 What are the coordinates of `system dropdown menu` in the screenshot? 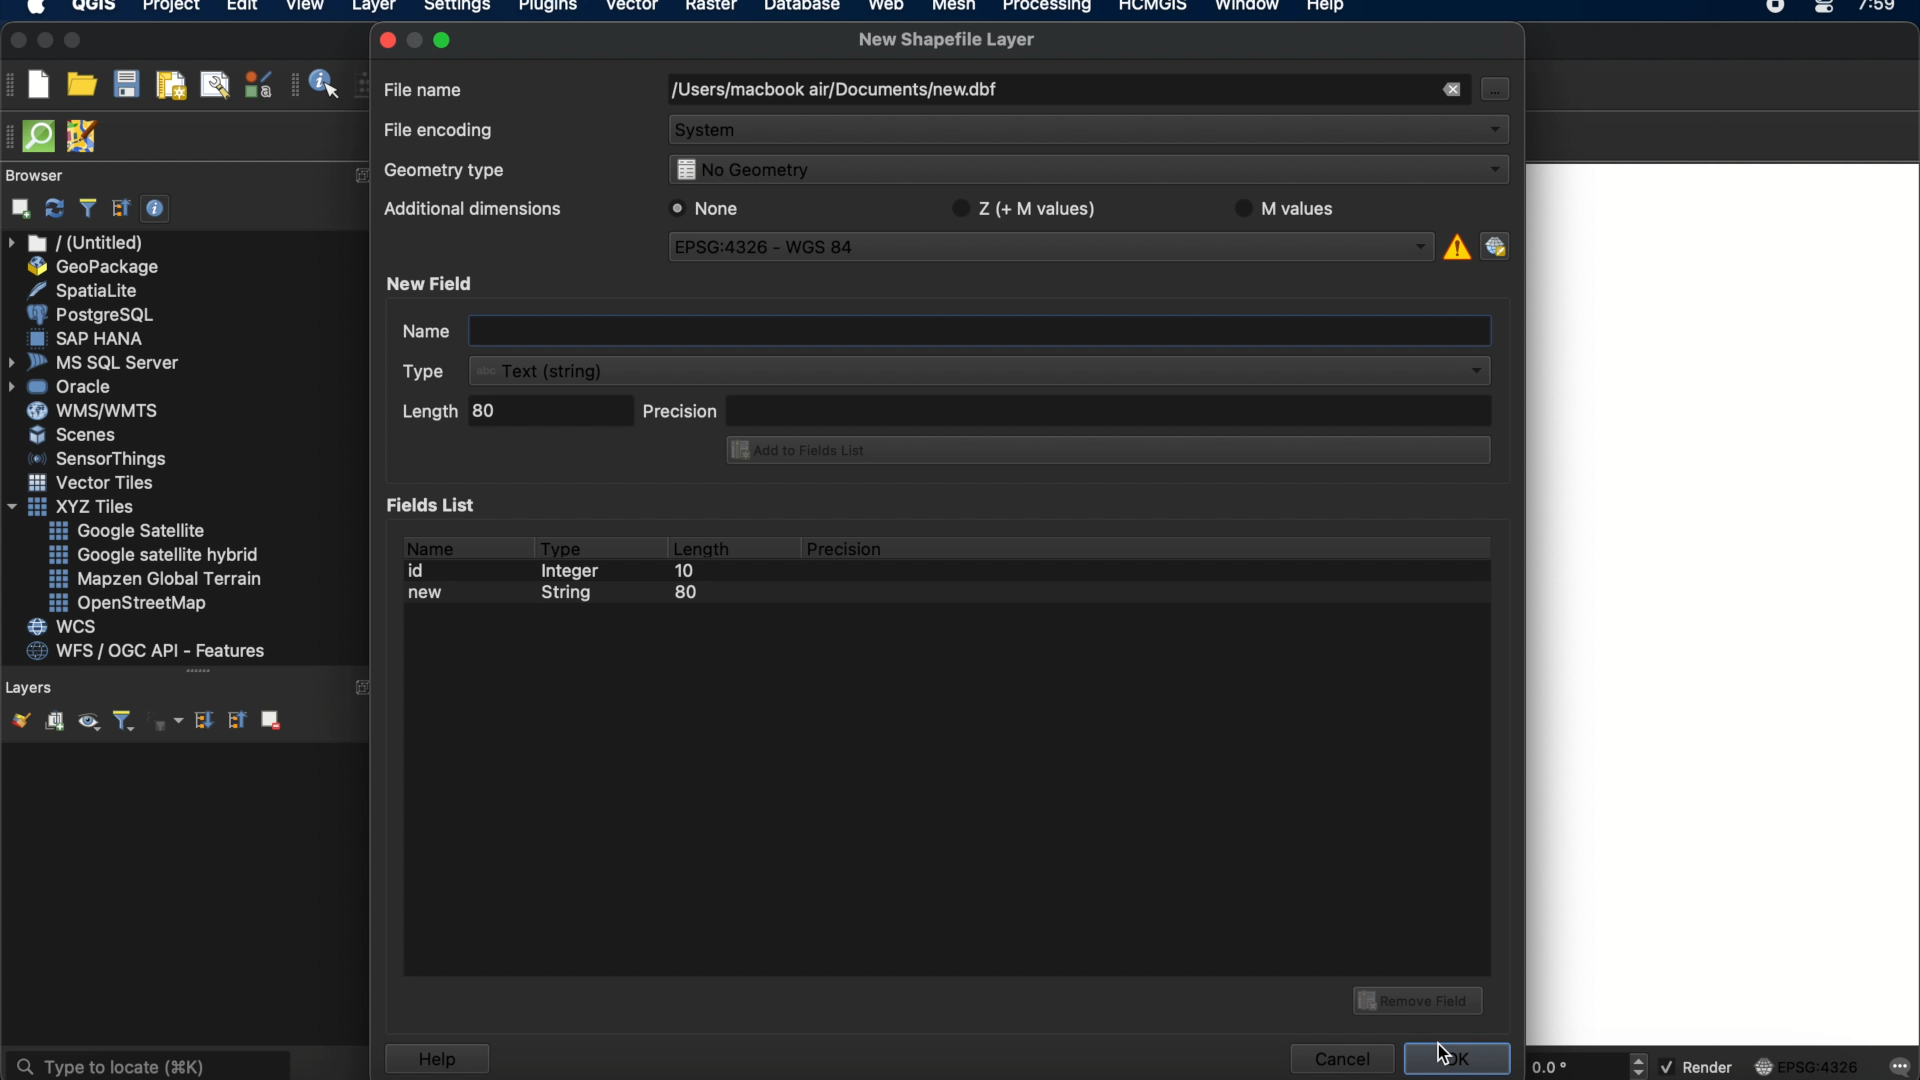 It's located at (1090, 132).